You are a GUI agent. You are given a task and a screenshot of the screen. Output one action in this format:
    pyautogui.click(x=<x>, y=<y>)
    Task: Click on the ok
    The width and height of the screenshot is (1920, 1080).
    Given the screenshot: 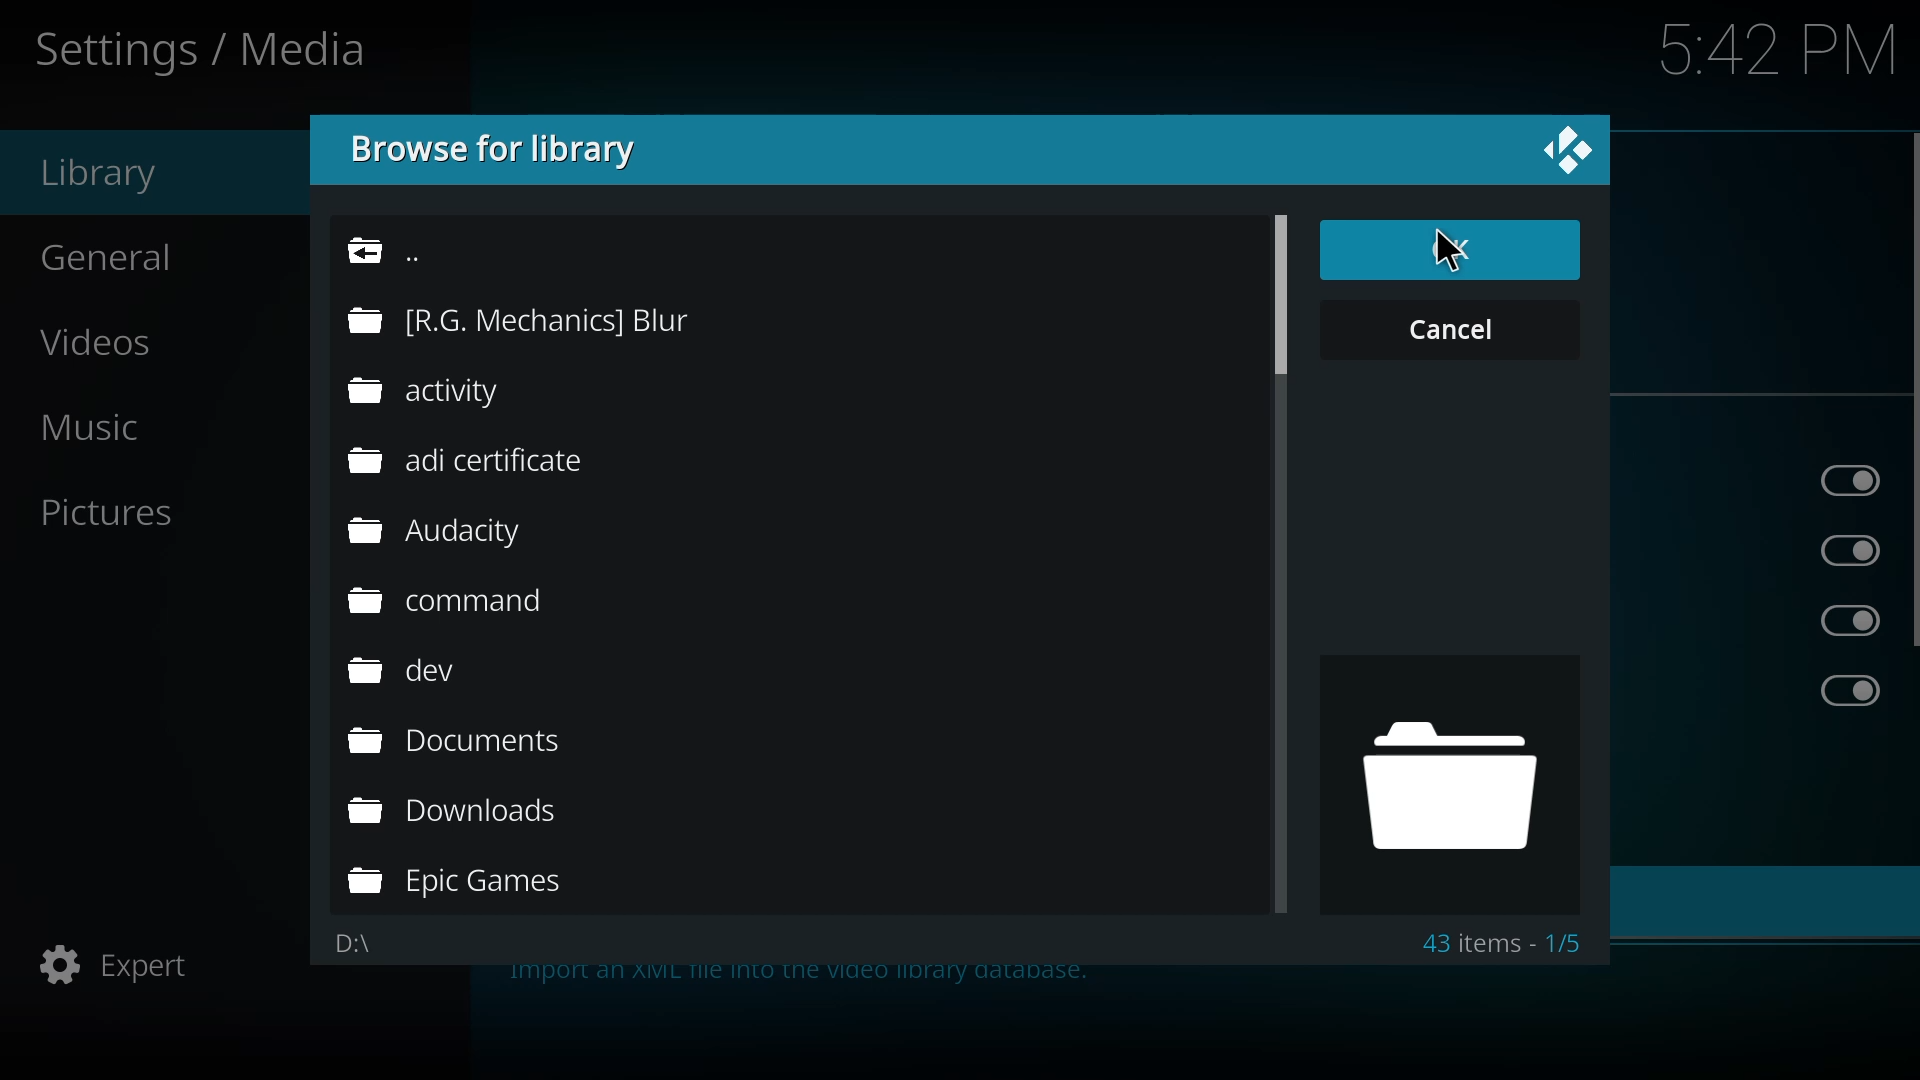 What is the action you would take?
    pyautogui.click(x=1448, y=249)
    